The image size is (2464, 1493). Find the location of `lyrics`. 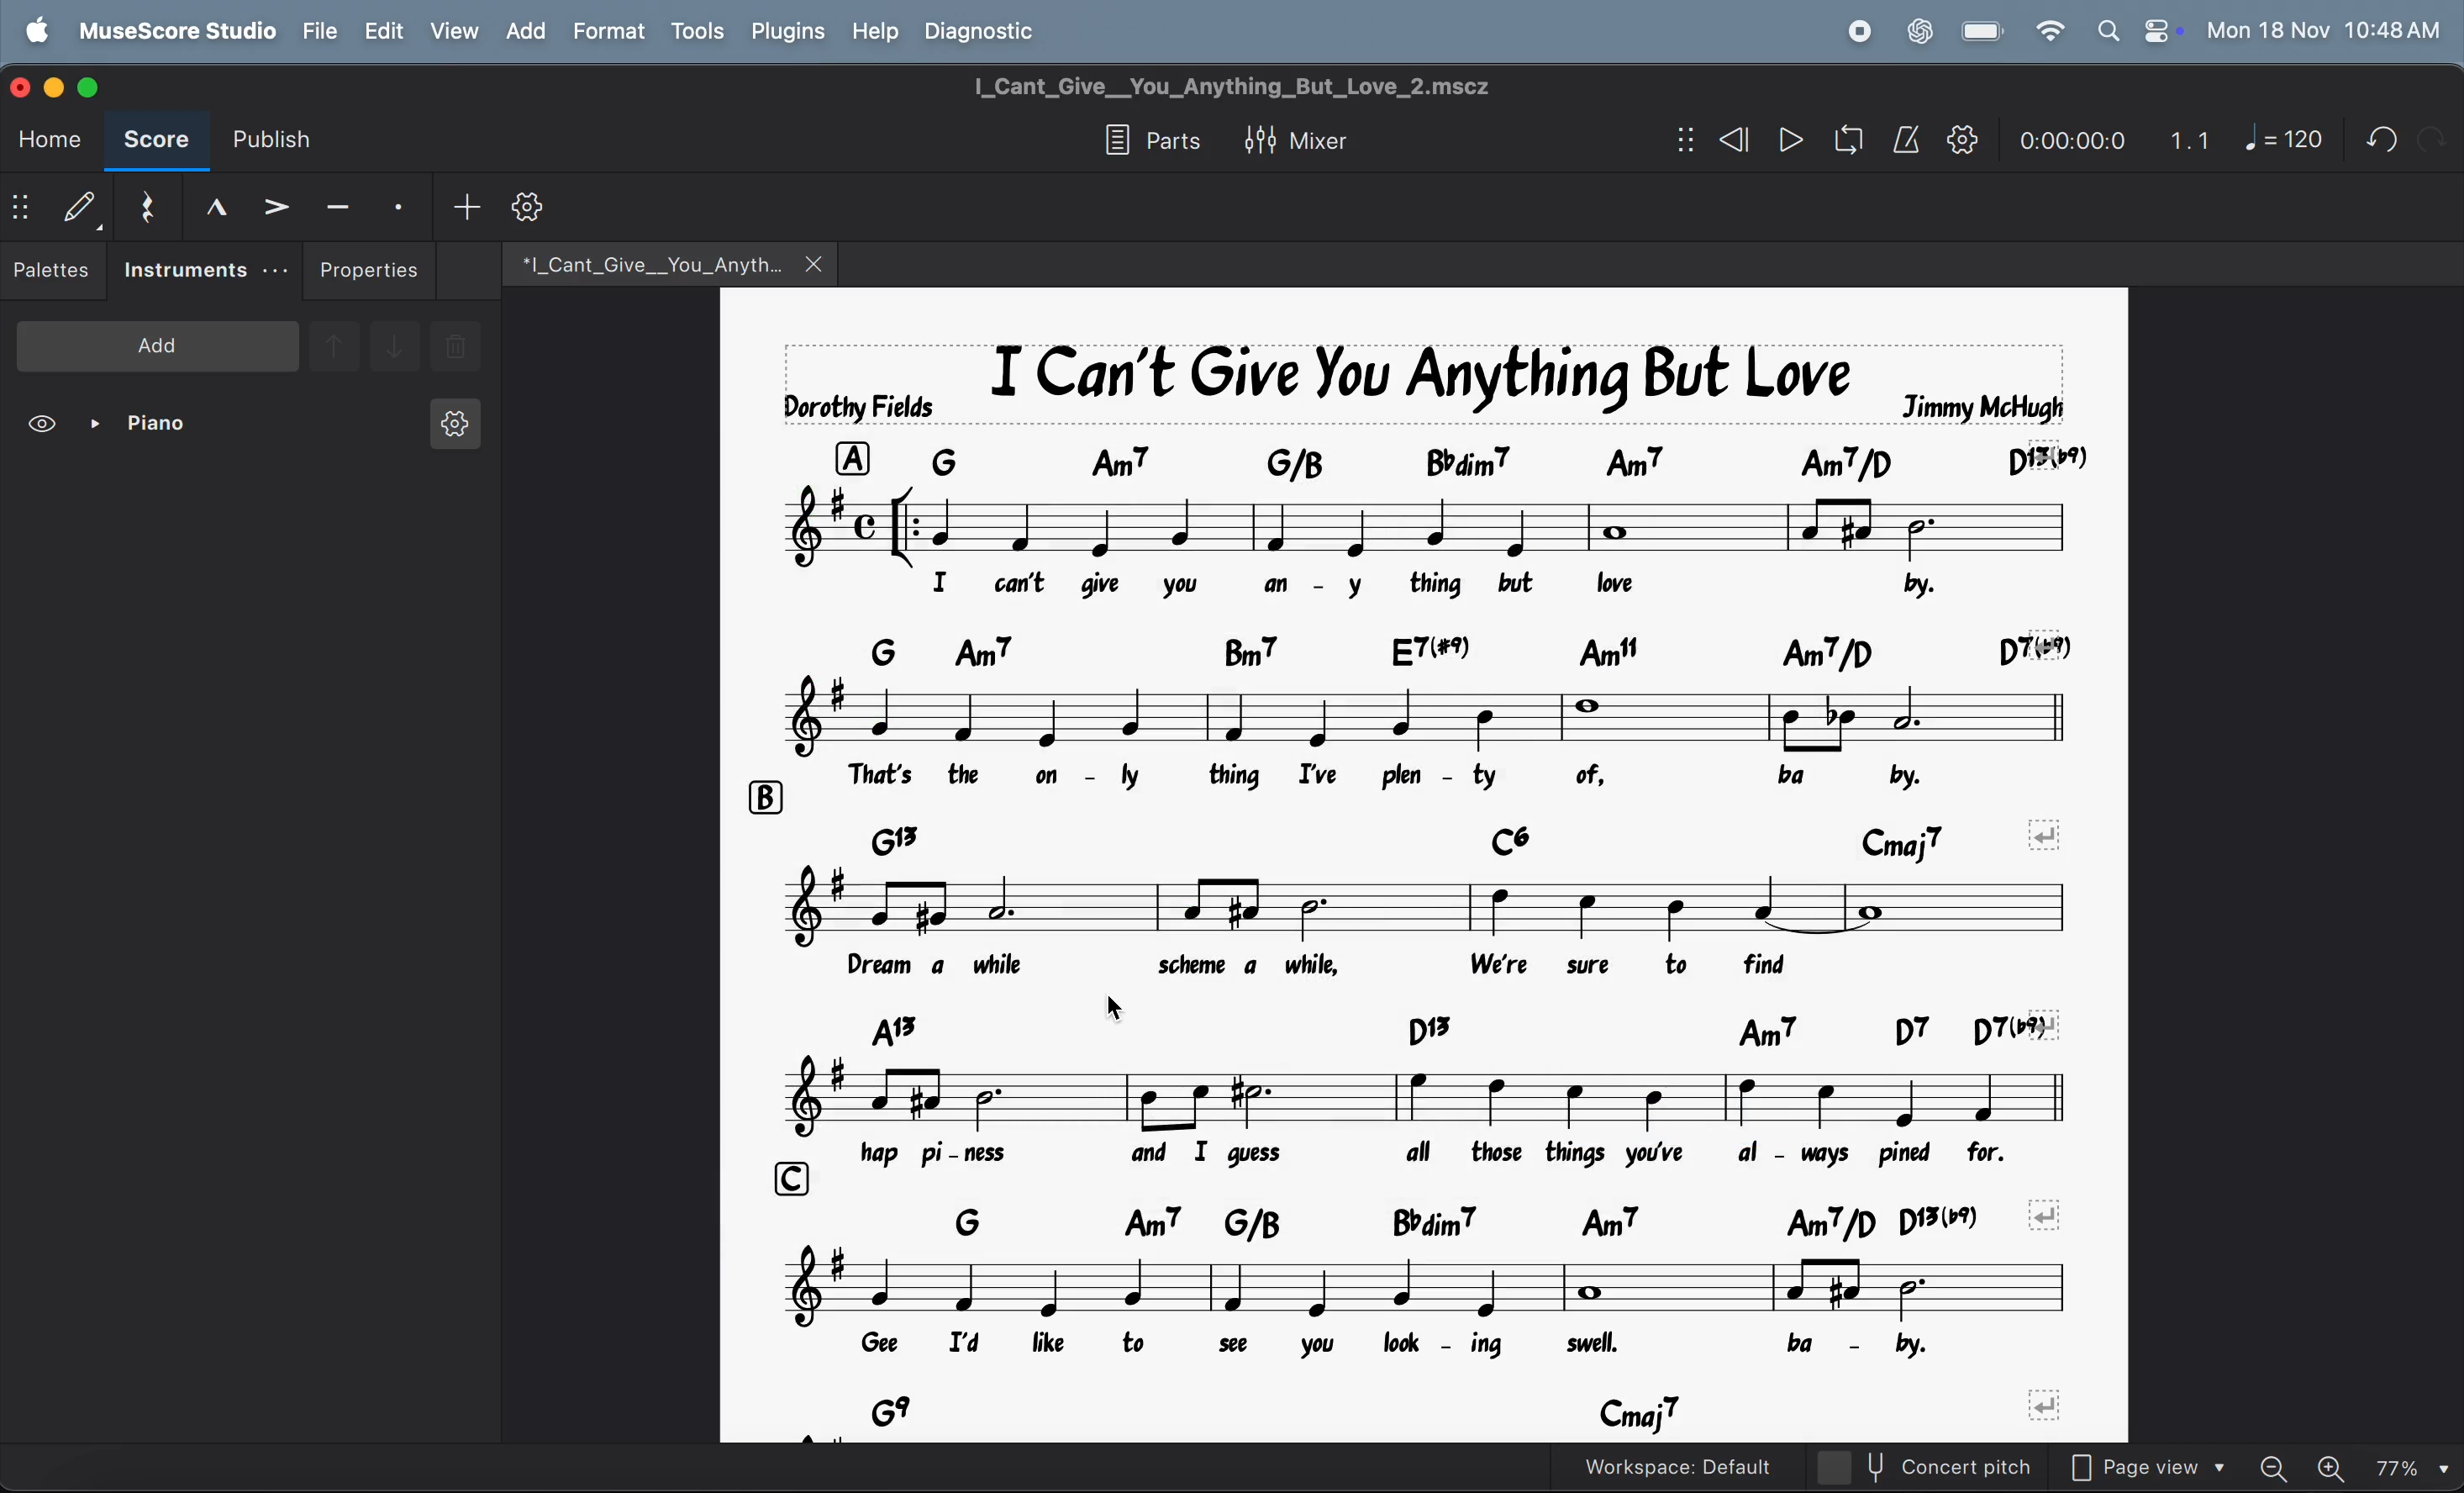

lyrics is located at coordinates (1390, 1346).